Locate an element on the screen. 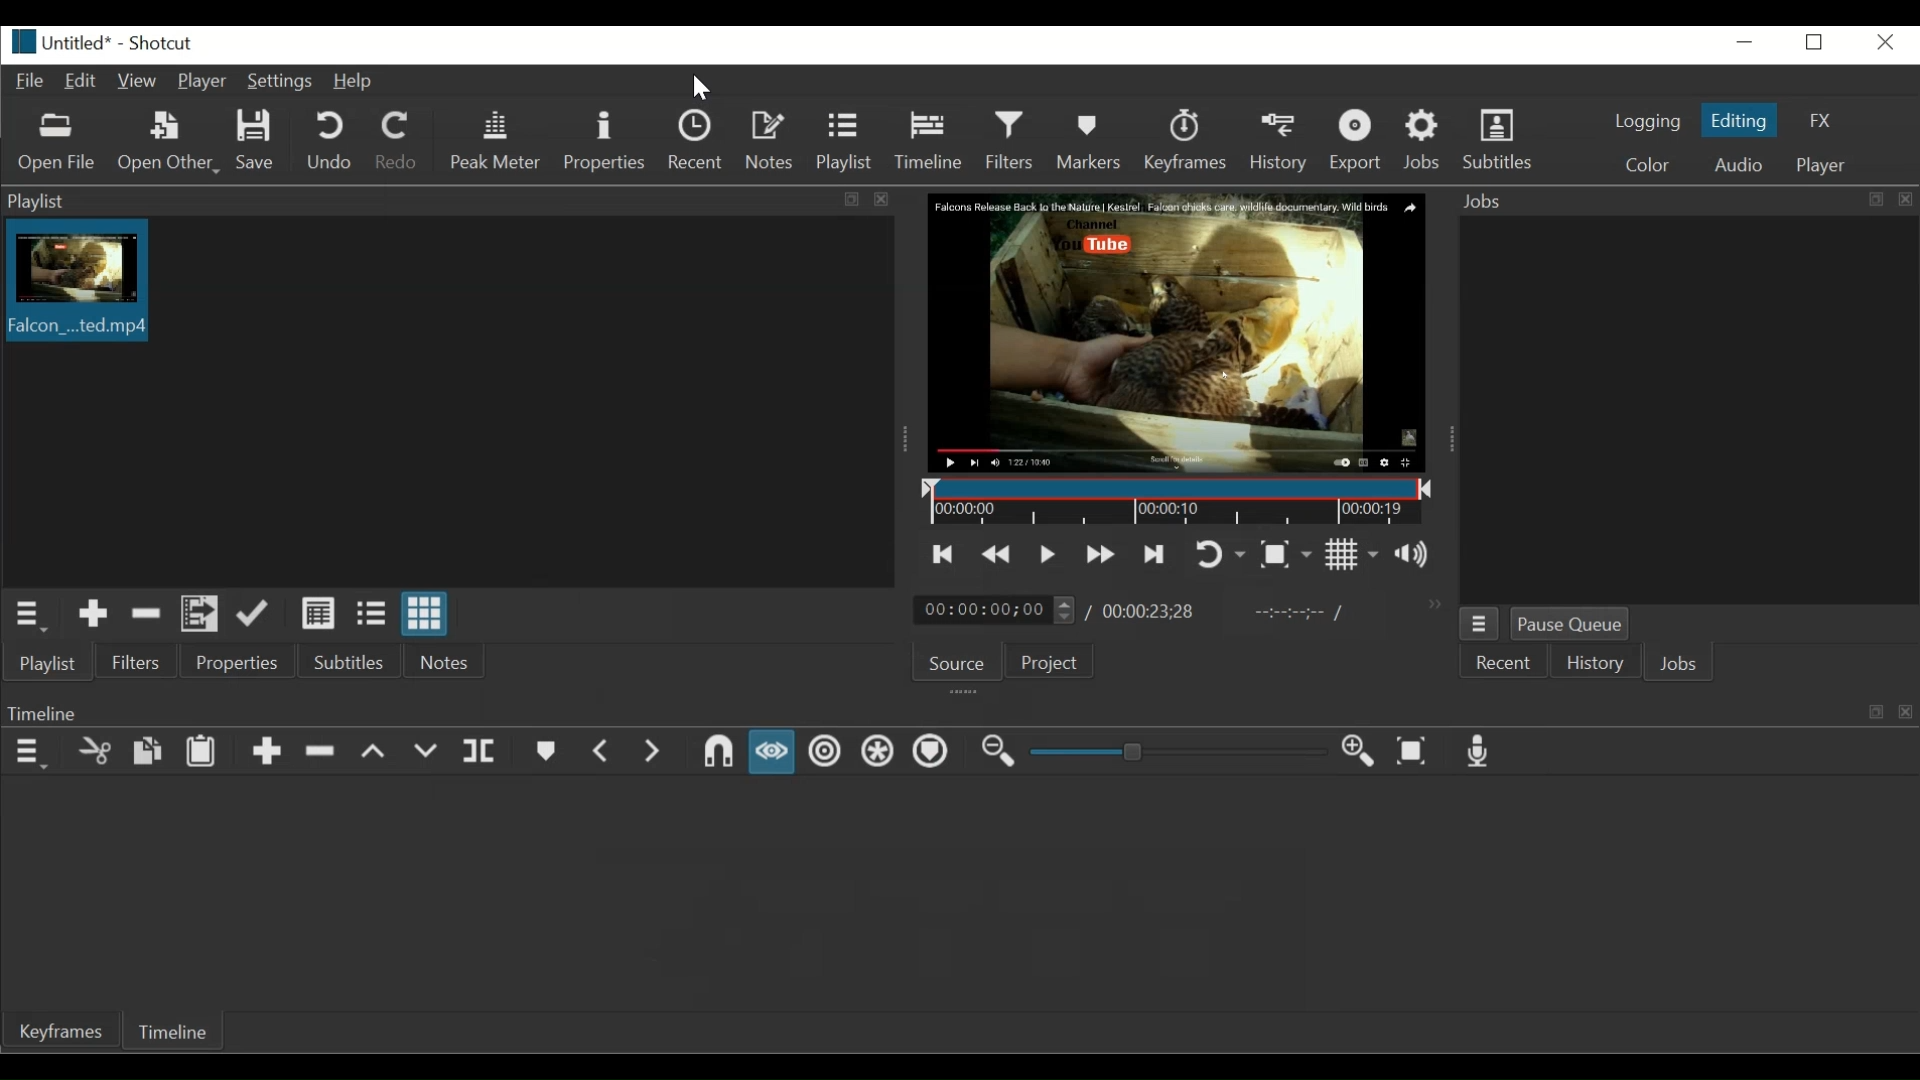 The image size is (1920, 1080). Toggle play or pause is located at coordinates (1045, 552).